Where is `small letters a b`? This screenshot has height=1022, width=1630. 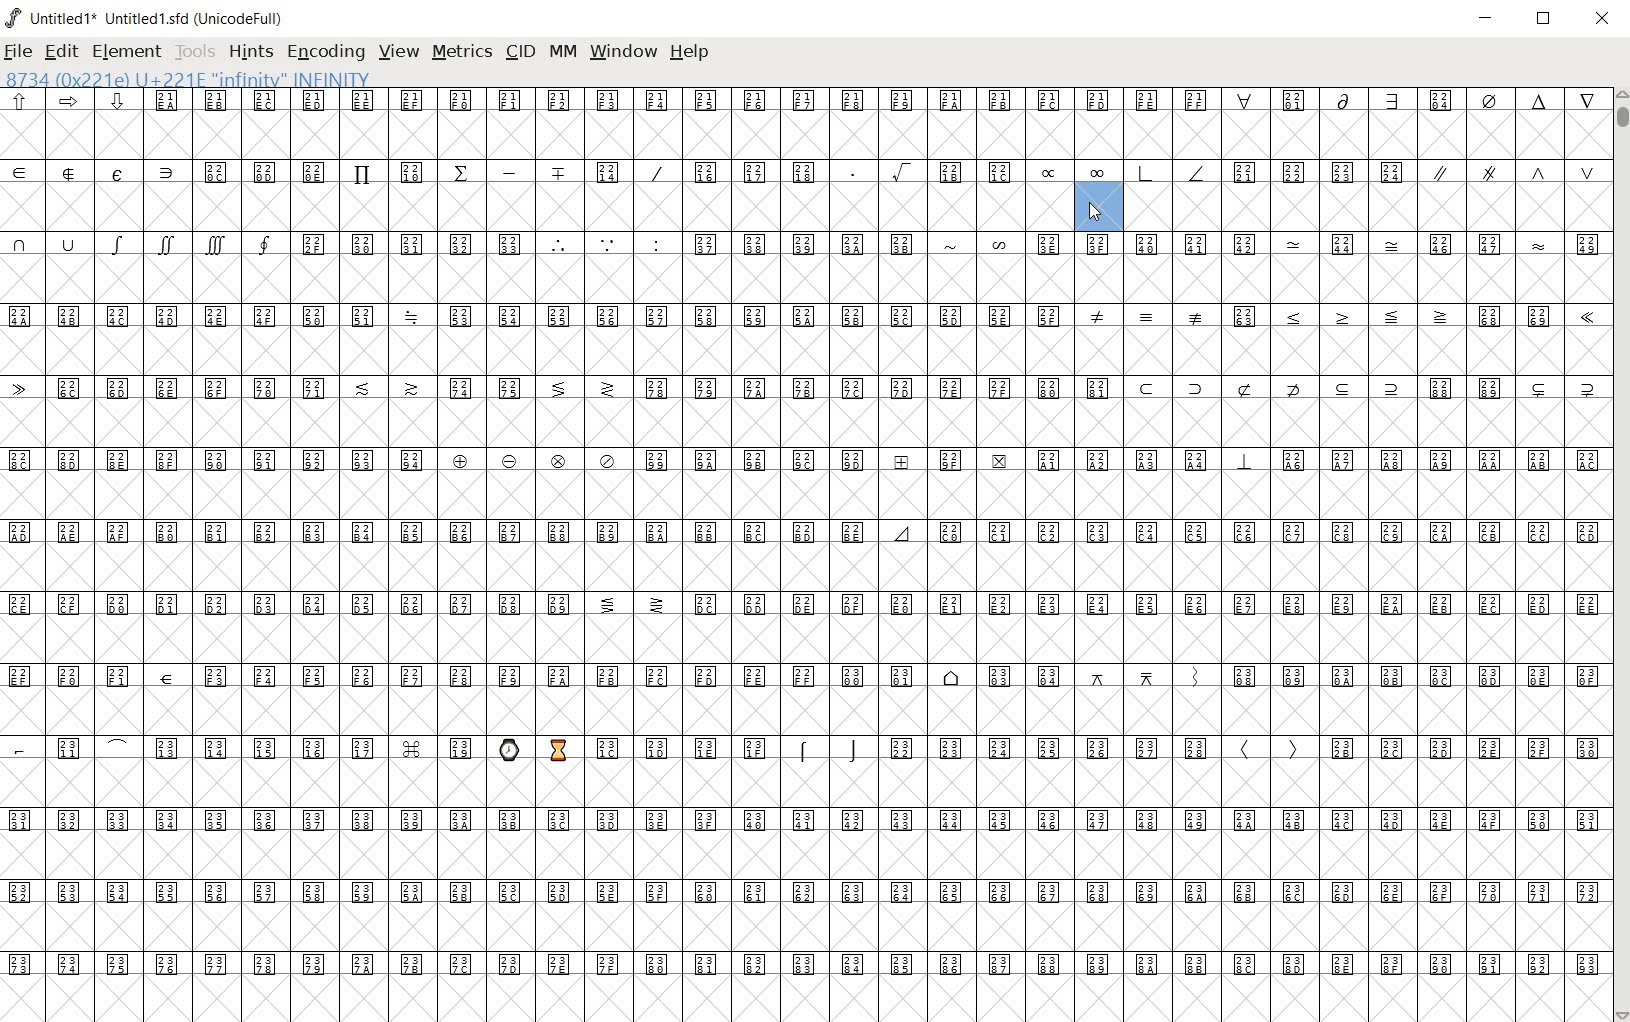
small letters a b is located at coordinates (1593, 243).